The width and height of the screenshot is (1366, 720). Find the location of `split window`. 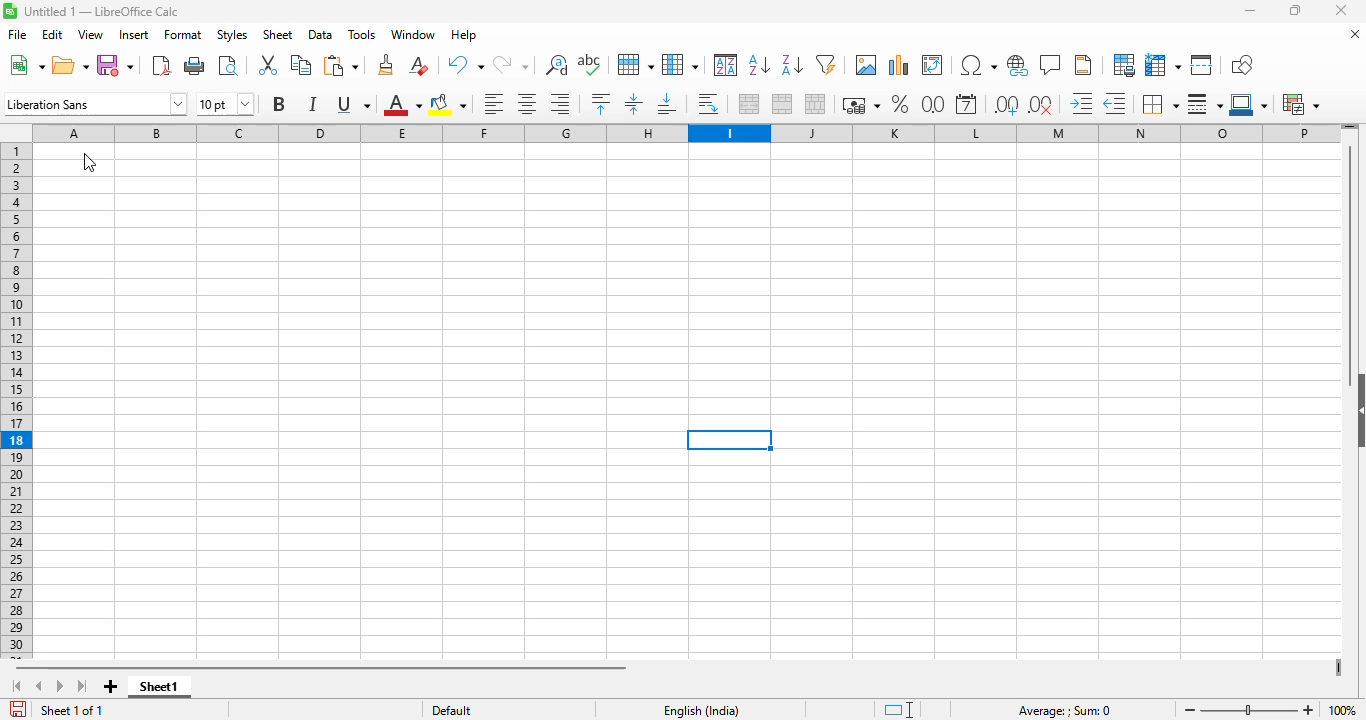

split window is located at coordinates (1202, 65).